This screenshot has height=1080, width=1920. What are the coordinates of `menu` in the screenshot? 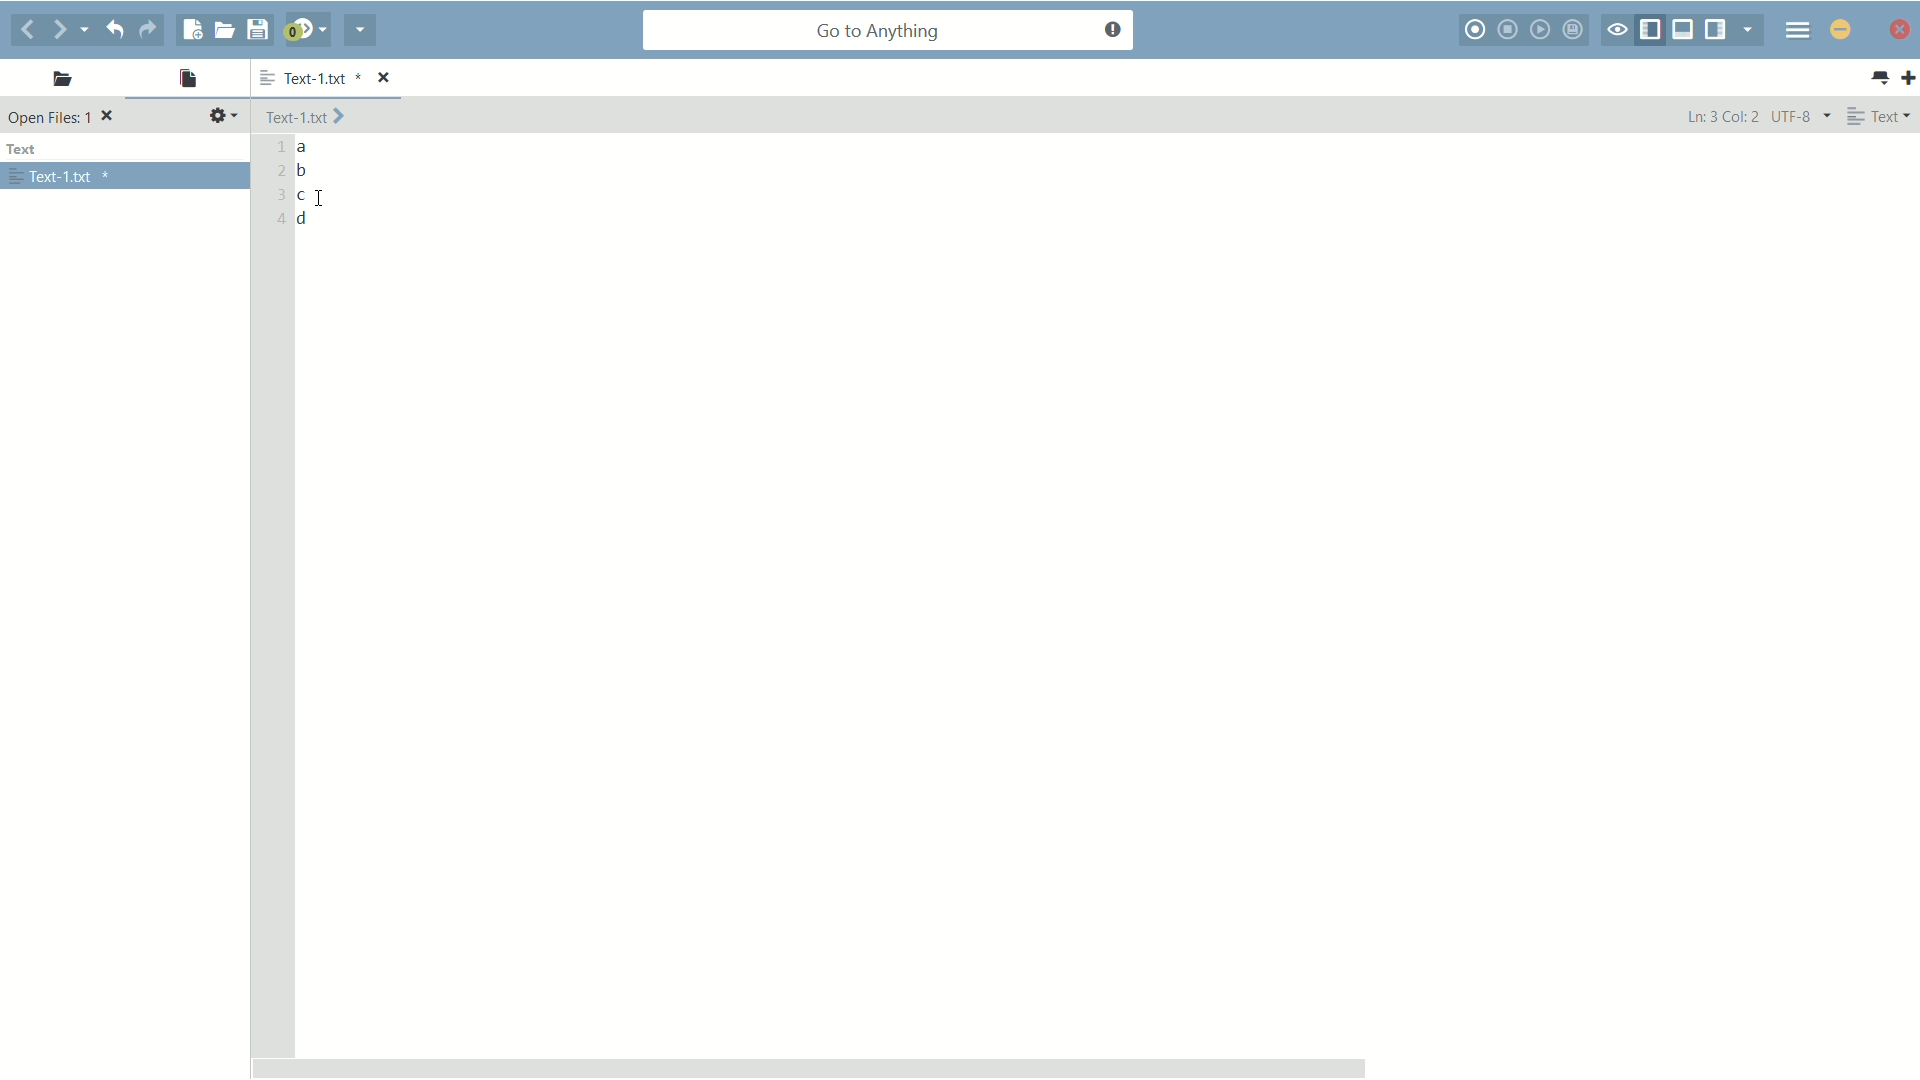 It's located at (1795, 32).